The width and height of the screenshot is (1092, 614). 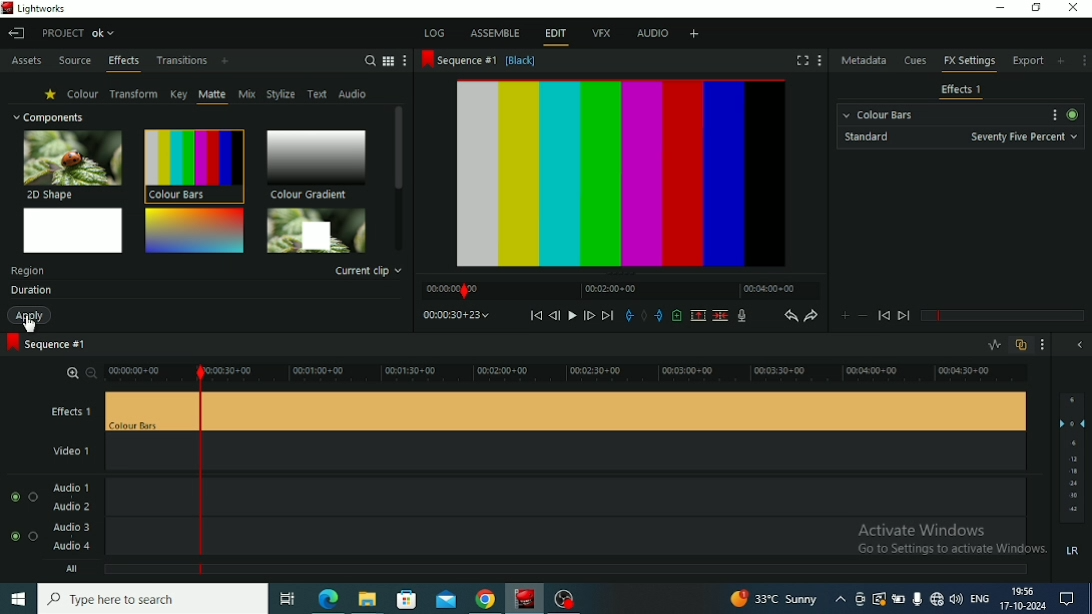 I want to click on Show setting menu, so click(x=1084, y=60).